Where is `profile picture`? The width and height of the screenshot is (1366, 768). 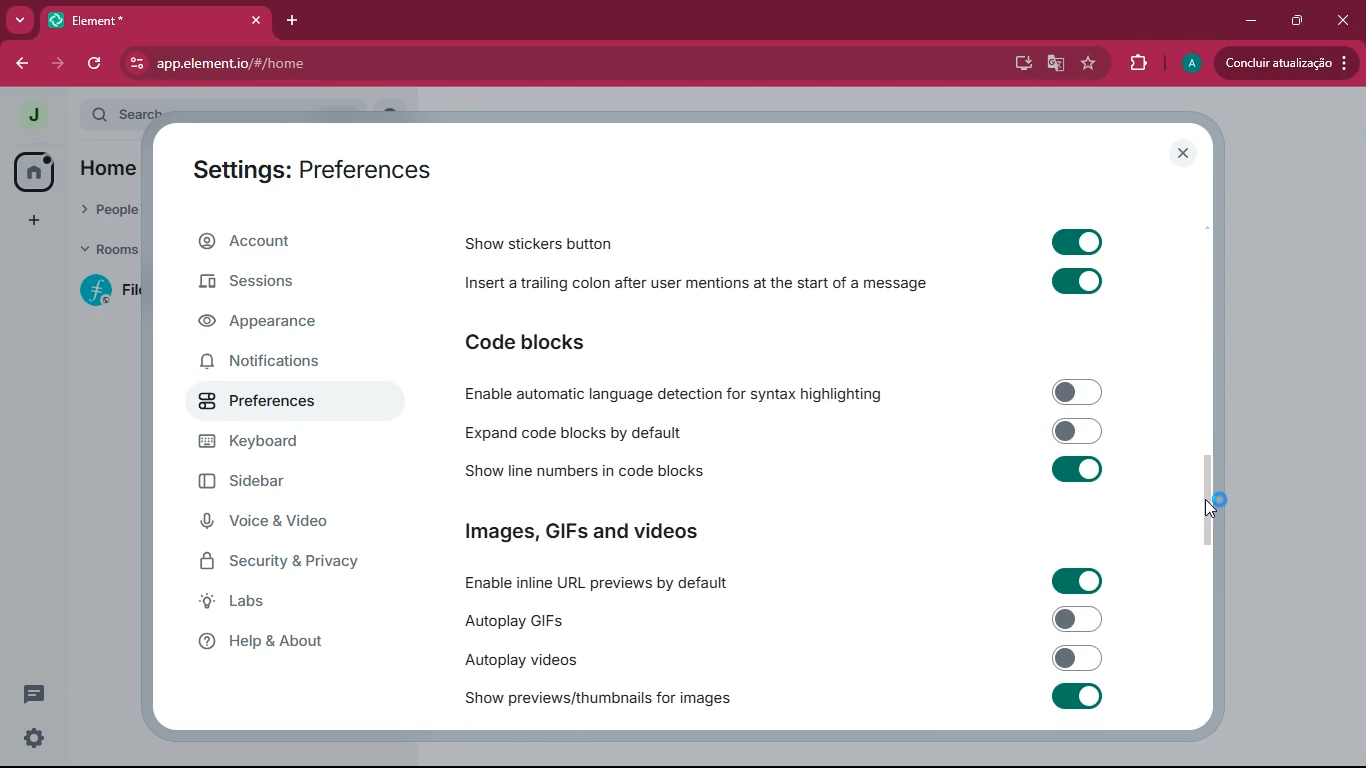
profile picture is located at coordinates (1188, 63).